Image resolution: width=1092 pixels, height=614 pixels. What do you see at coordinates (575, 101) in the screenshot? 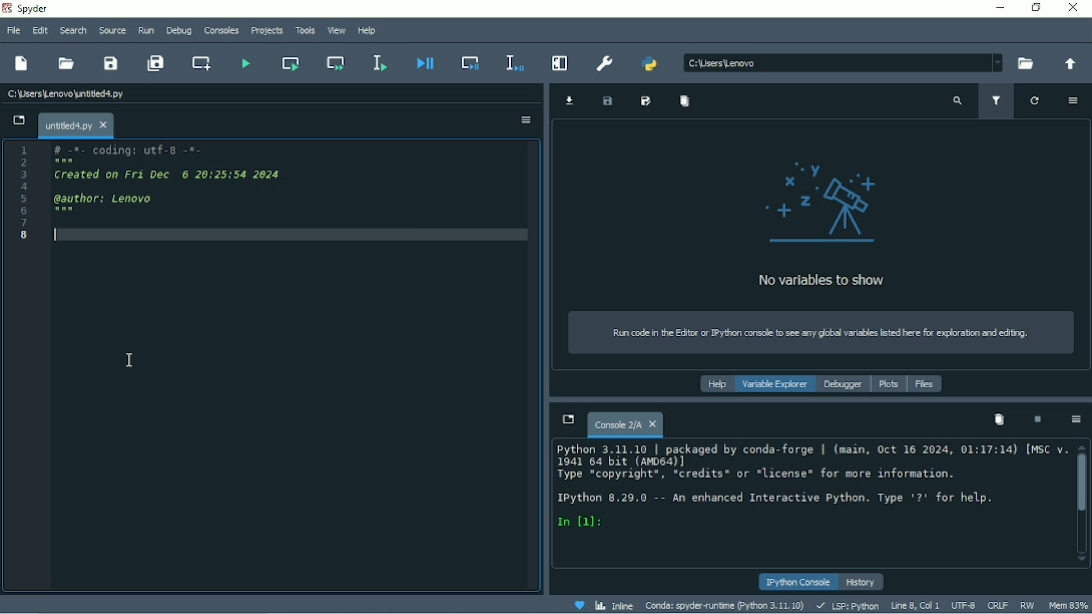
I see `Import data` at bounding box center [575, 101].